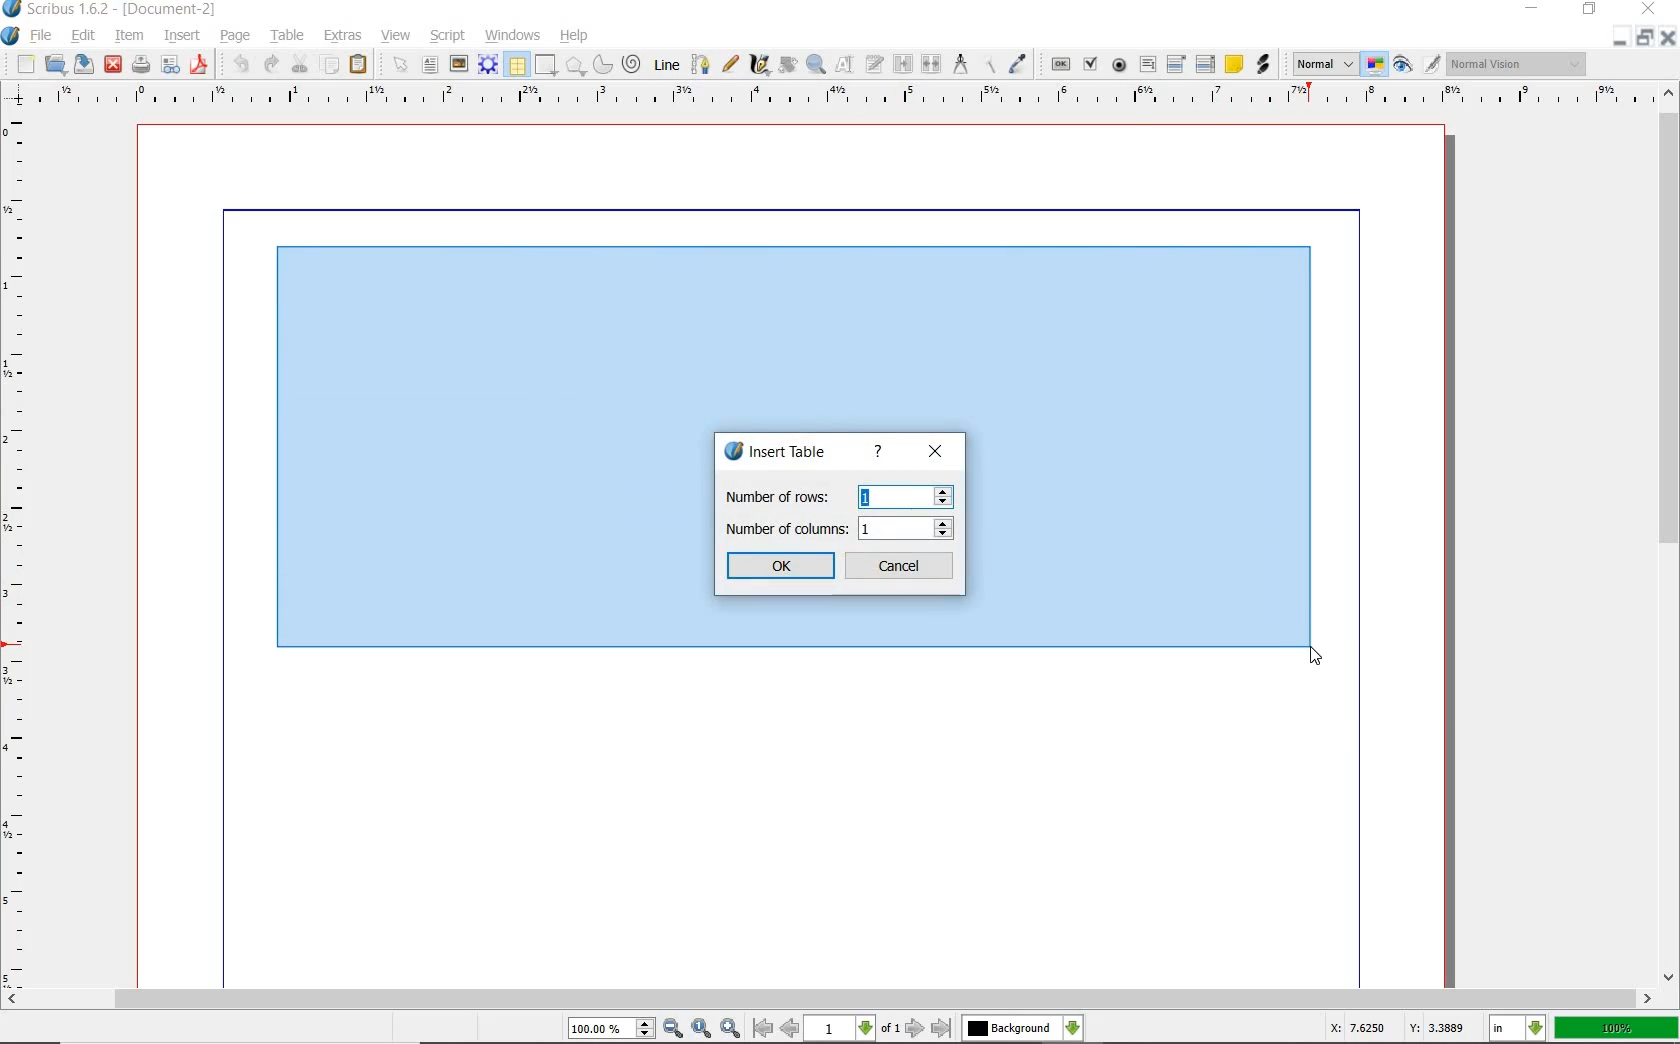 This screenshot has width=1680, height=1044. Describe the element at coordinates (546, 66) in the screenshot. I see `shape` at that location.